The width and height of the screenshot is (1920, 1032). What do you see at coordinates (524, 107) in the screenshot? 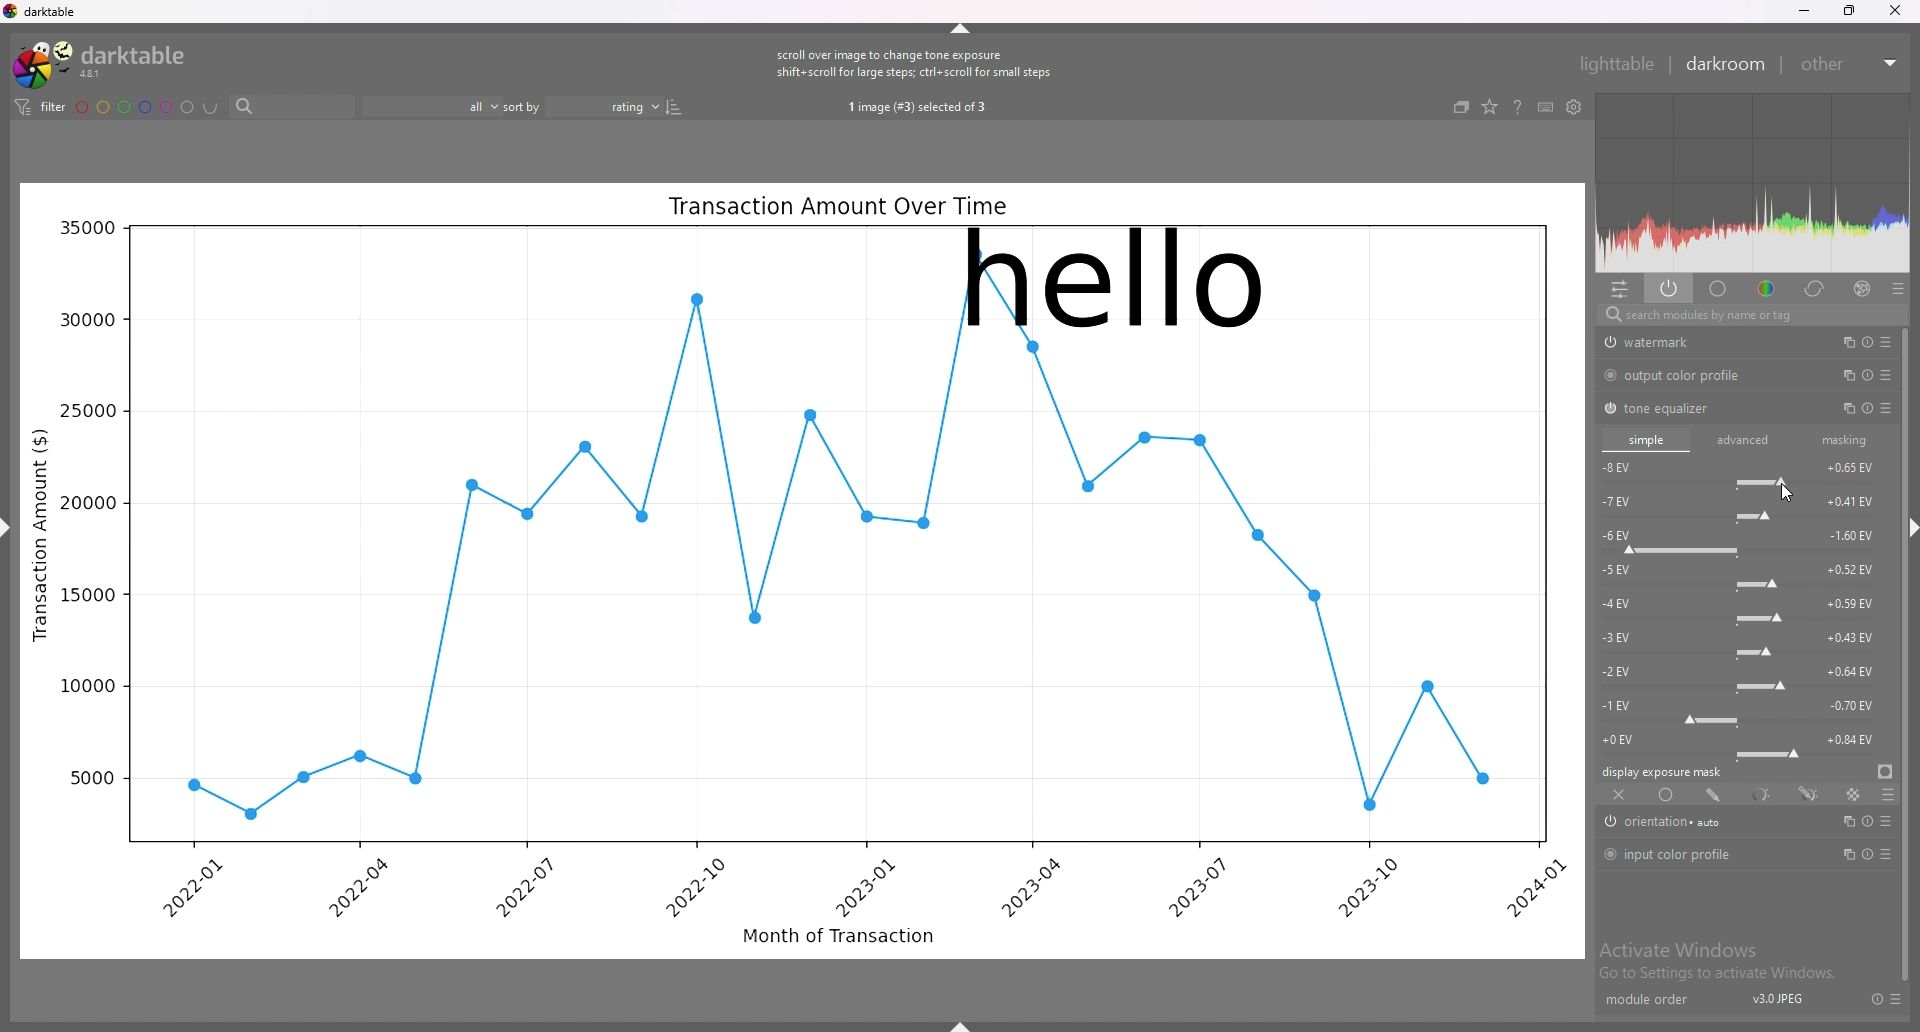
I see `sort by` at bounding box center [524, 107].